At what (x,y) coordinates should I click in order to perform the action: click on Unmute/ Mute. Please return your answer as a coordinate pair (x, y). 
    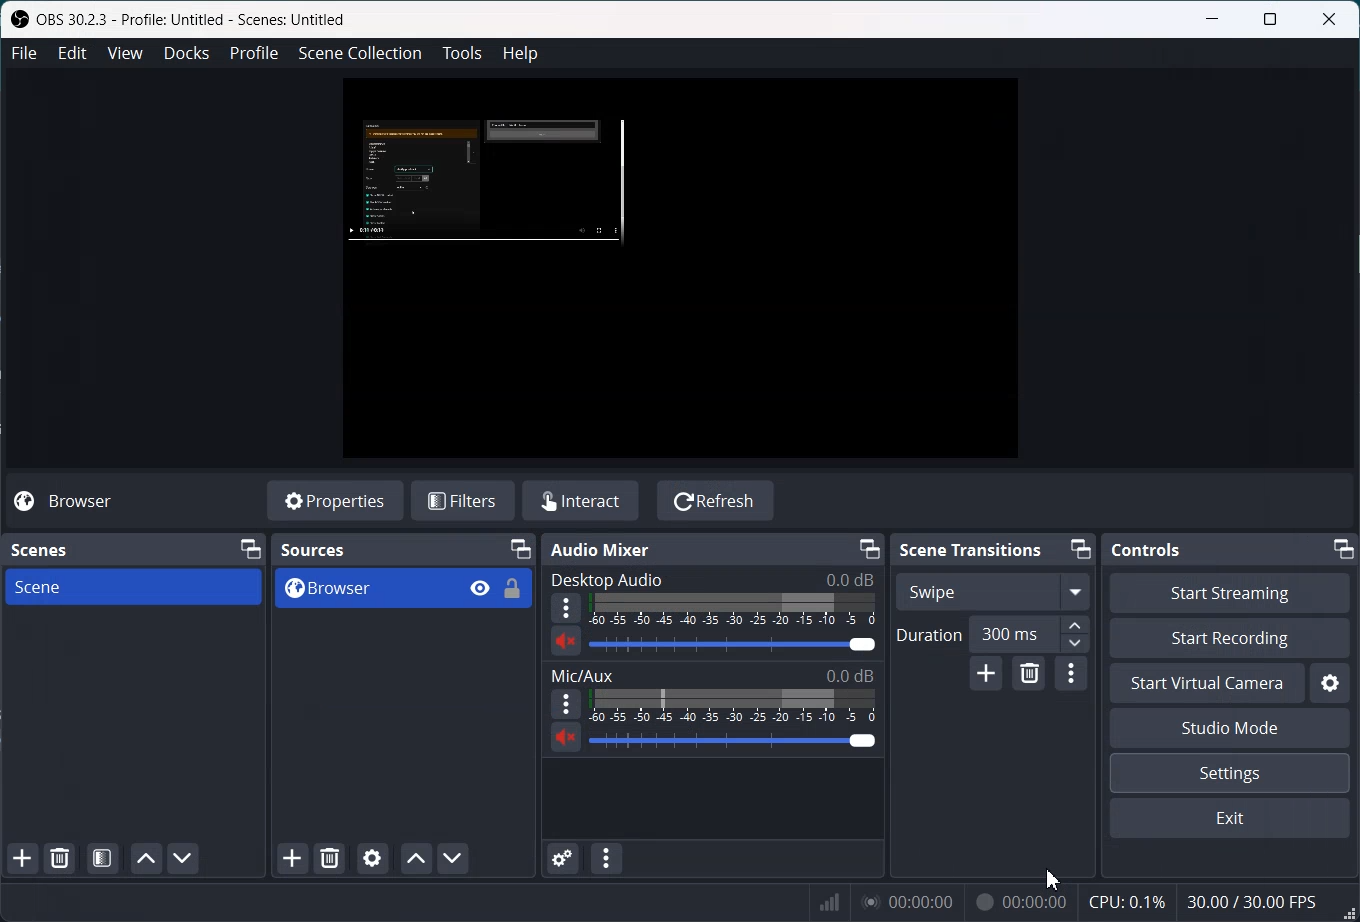
    Looking at the image, I should click on (565, 641).